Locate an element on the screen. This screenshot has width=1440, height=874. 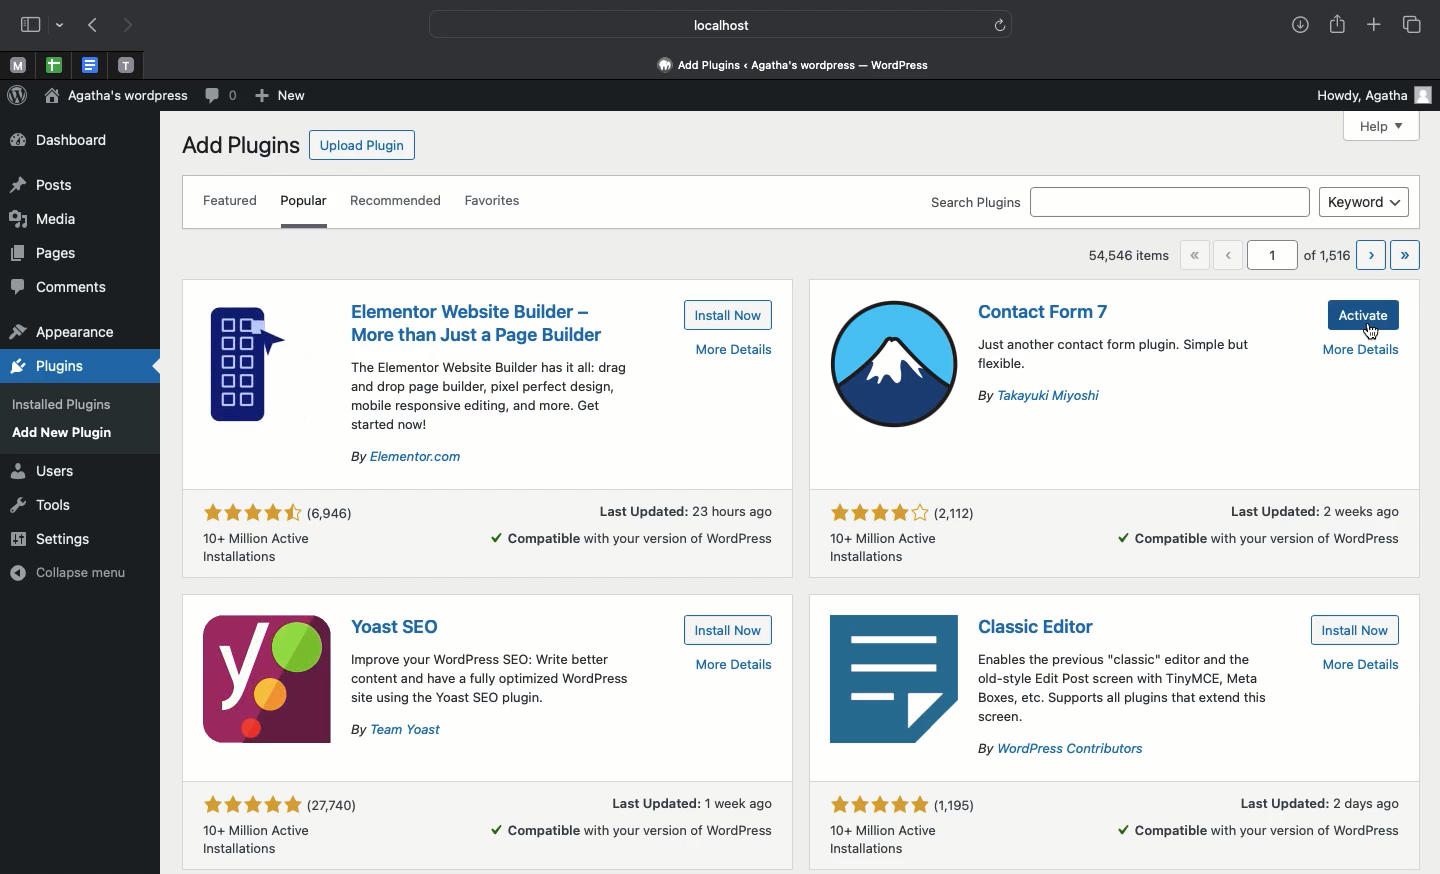
of 1,516 is located at coordinates (1326, 257).